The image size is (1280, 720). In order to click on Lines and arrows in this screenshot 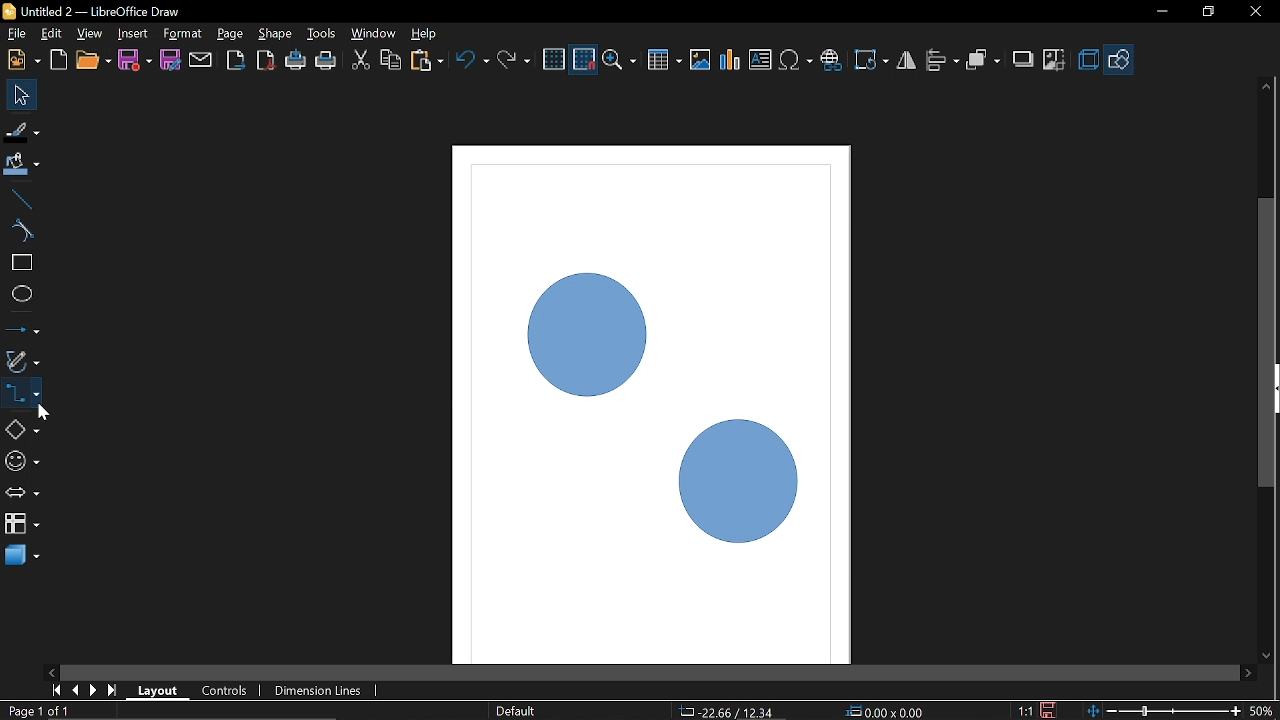, I will do `click(22, 330)`.